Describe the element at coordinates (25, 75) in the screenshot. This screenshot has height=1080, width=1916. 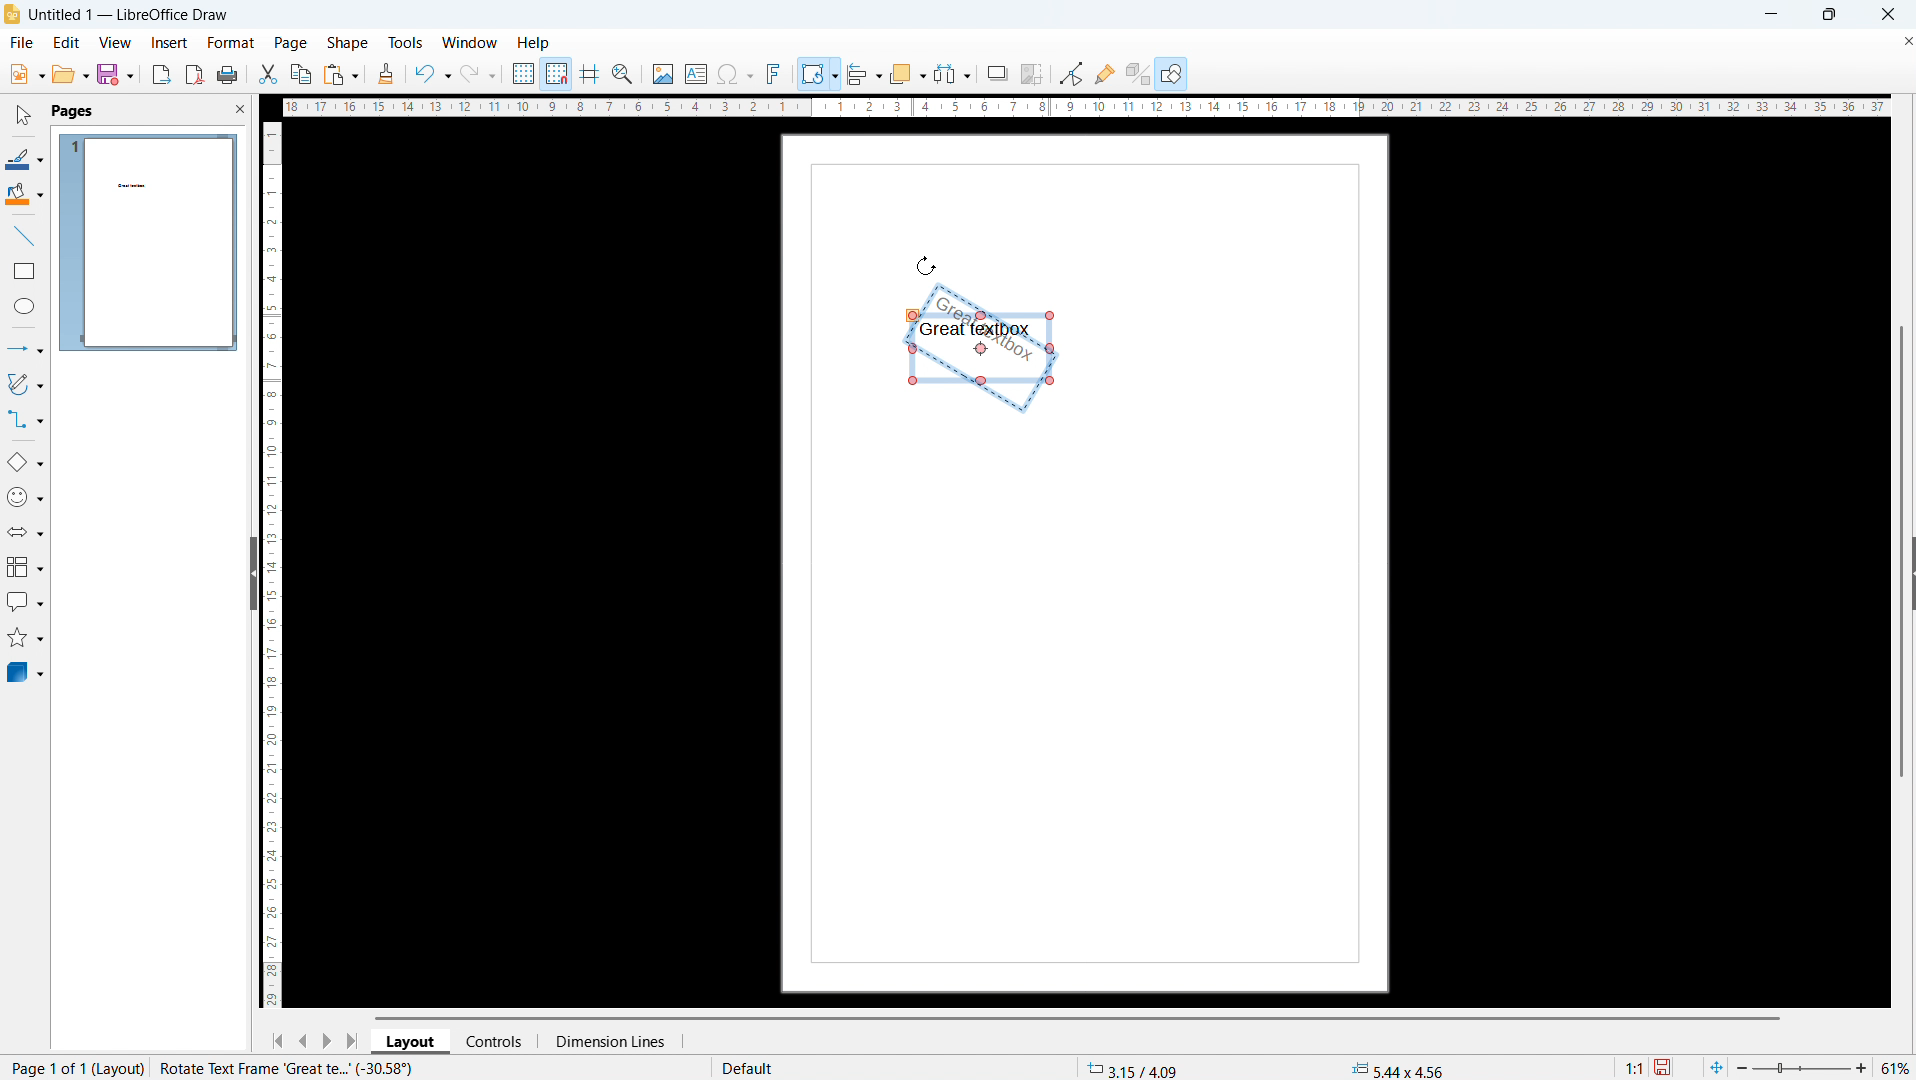
I see `file` at that location.